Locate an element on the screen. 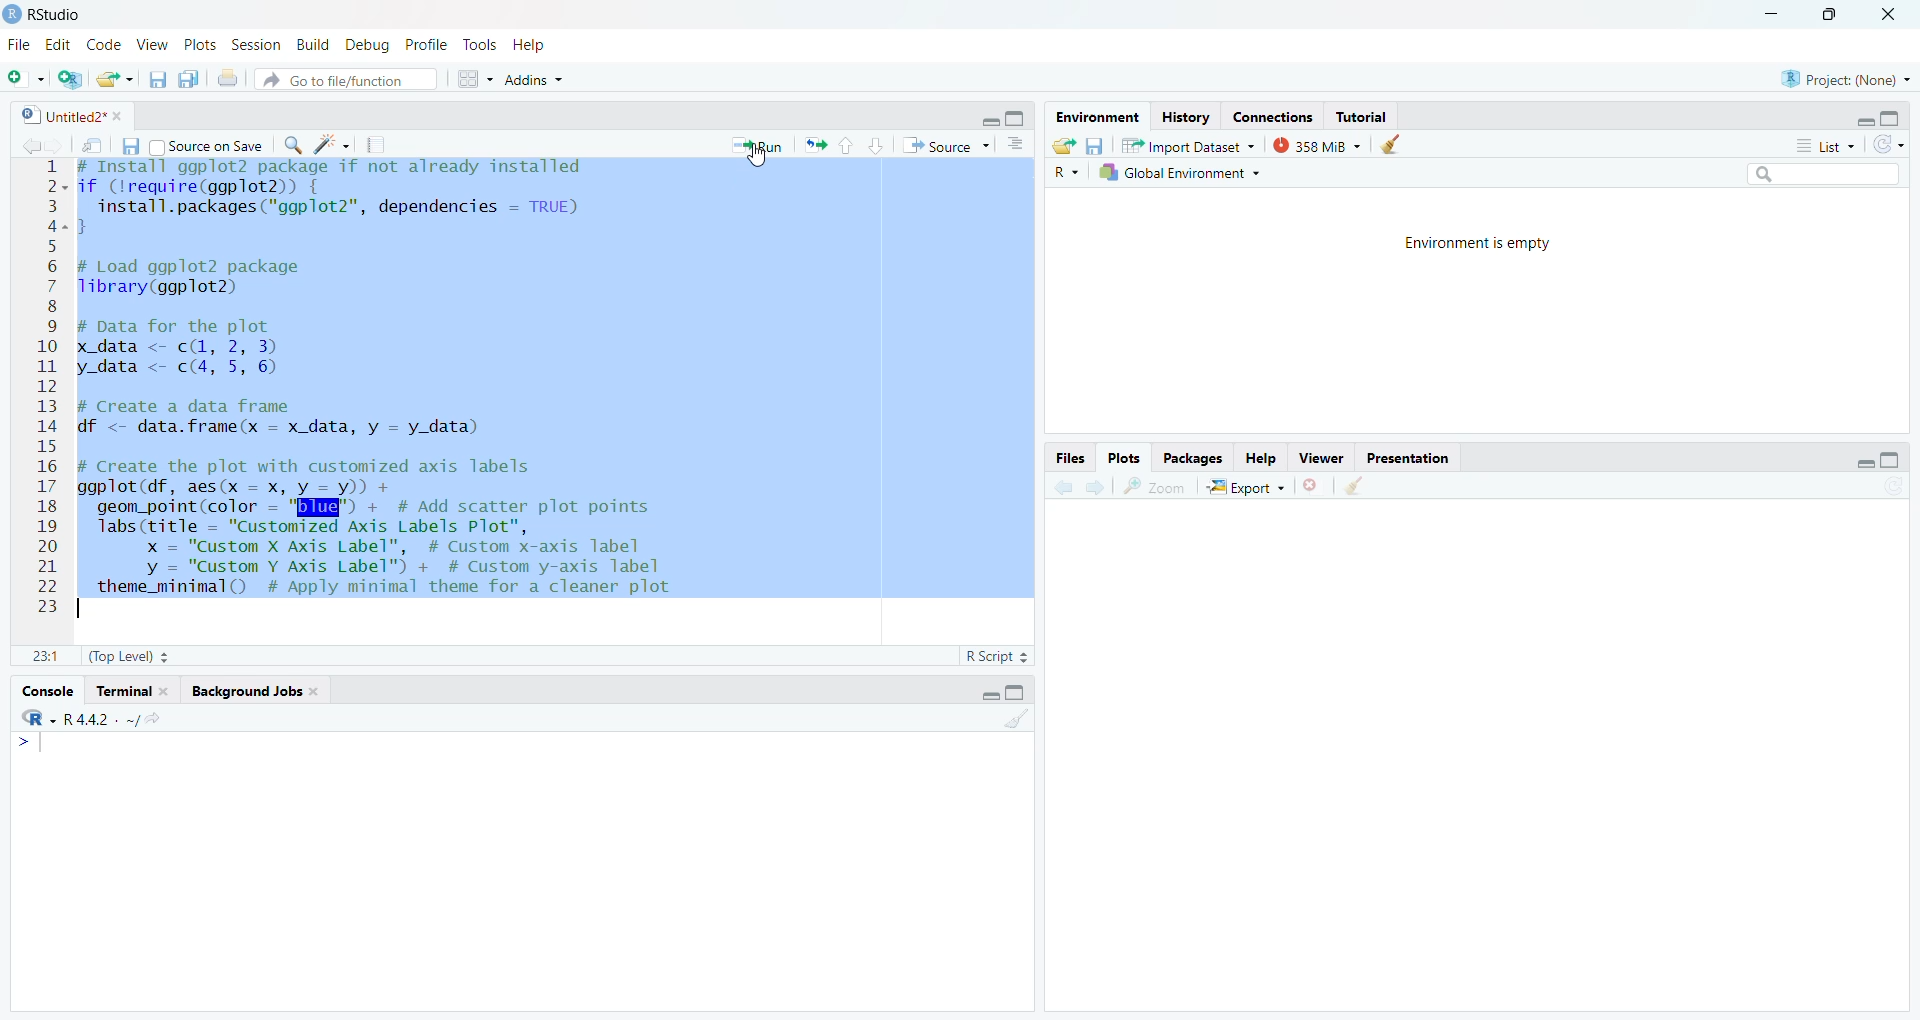 The height and width of the screenshot is (1020, 1920). clear is located at coordinates (1395, 146).